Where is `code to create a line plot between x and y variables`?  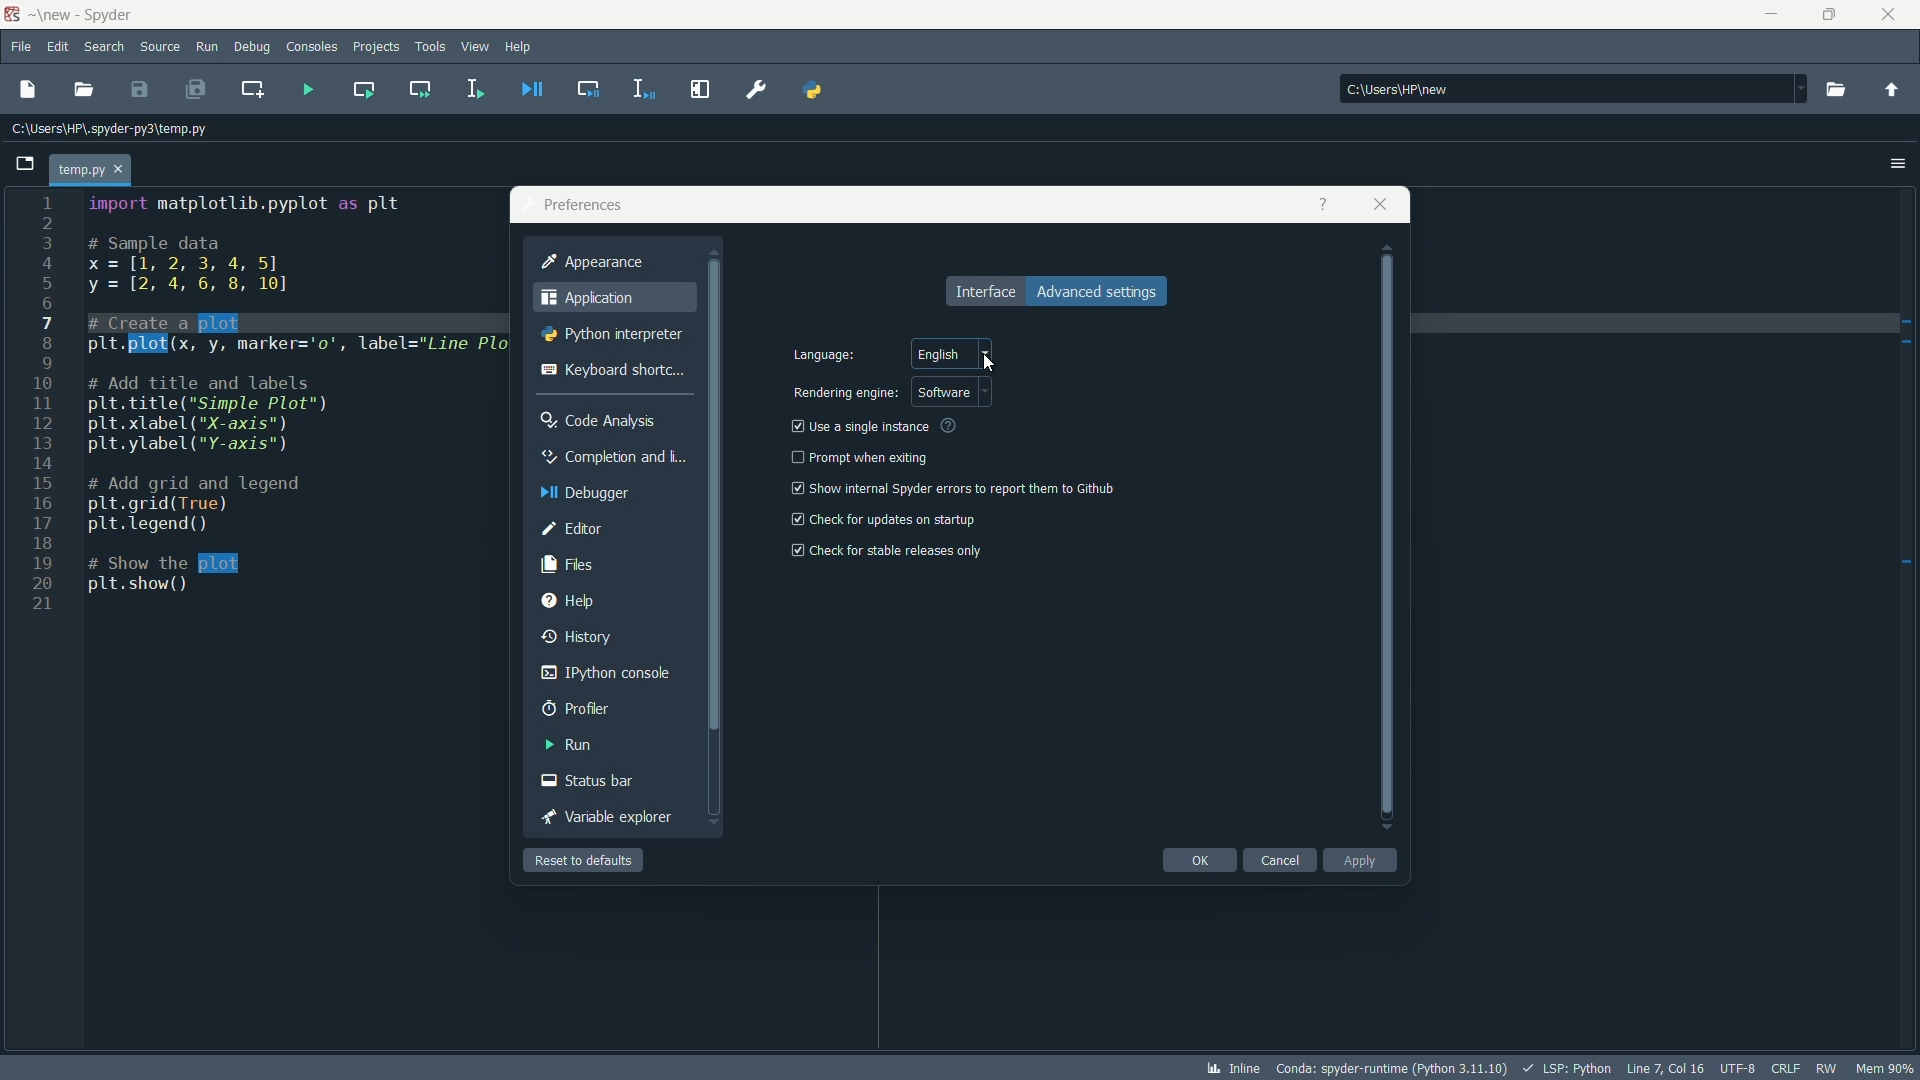 code to create a line plot between x and y variables is located at coordinates (274, 397).